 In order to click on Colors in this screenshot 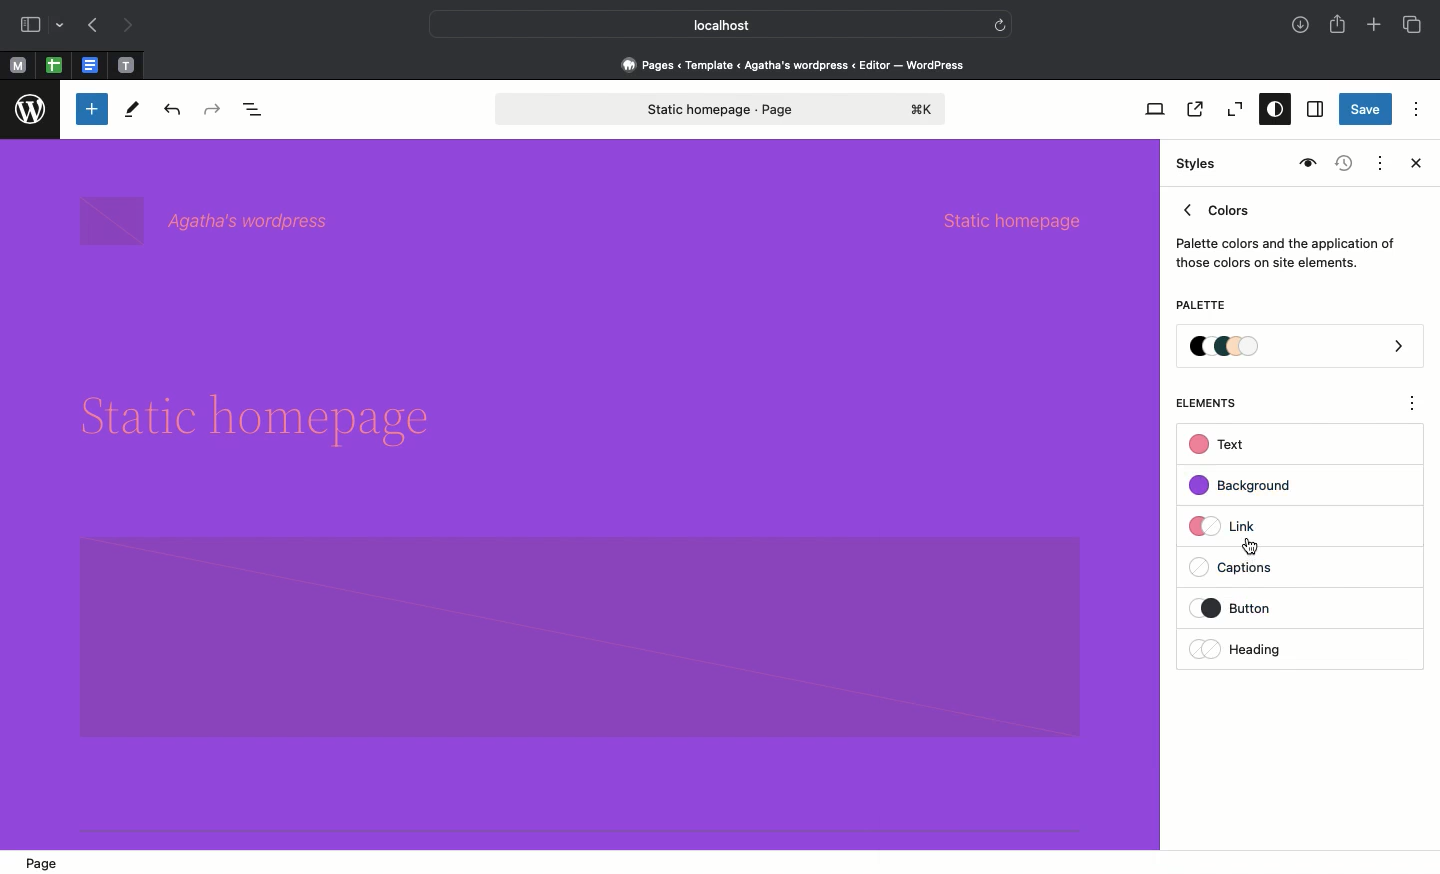, I will do `click(1286, 232)`.